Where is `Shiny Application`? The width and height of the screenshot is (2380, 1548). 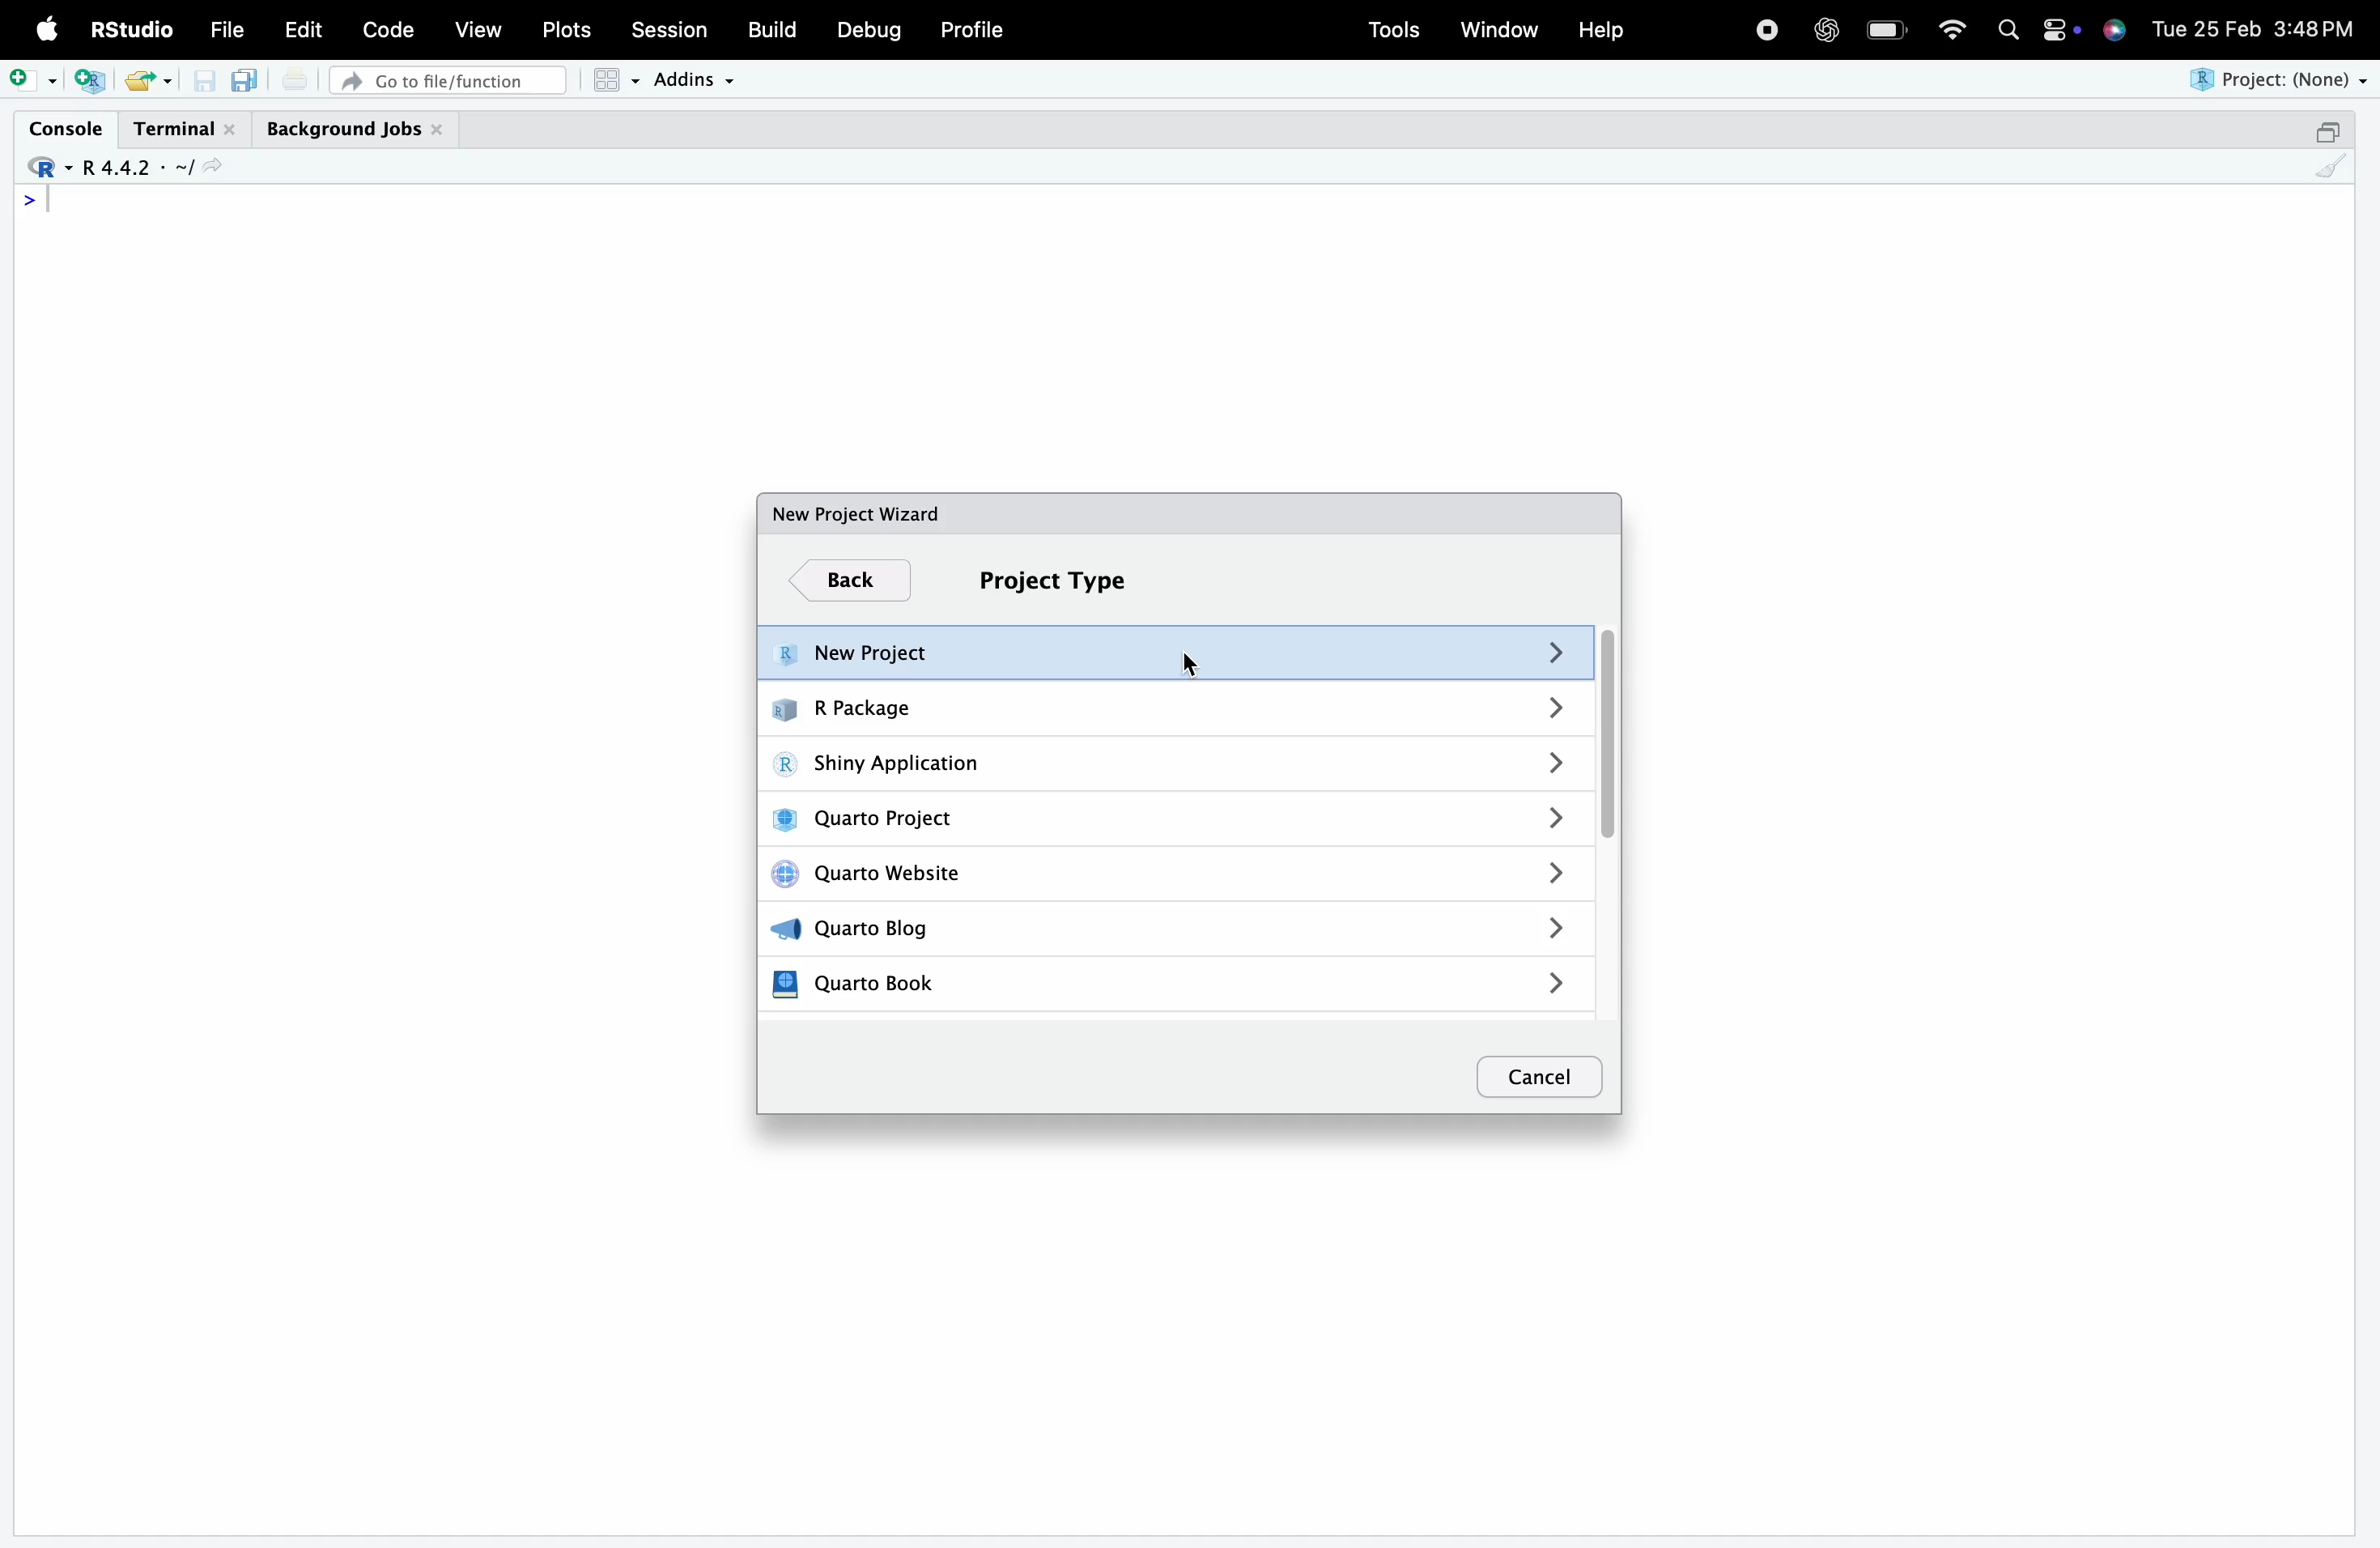
Shiny Application is located at coordinates (1176, 766).